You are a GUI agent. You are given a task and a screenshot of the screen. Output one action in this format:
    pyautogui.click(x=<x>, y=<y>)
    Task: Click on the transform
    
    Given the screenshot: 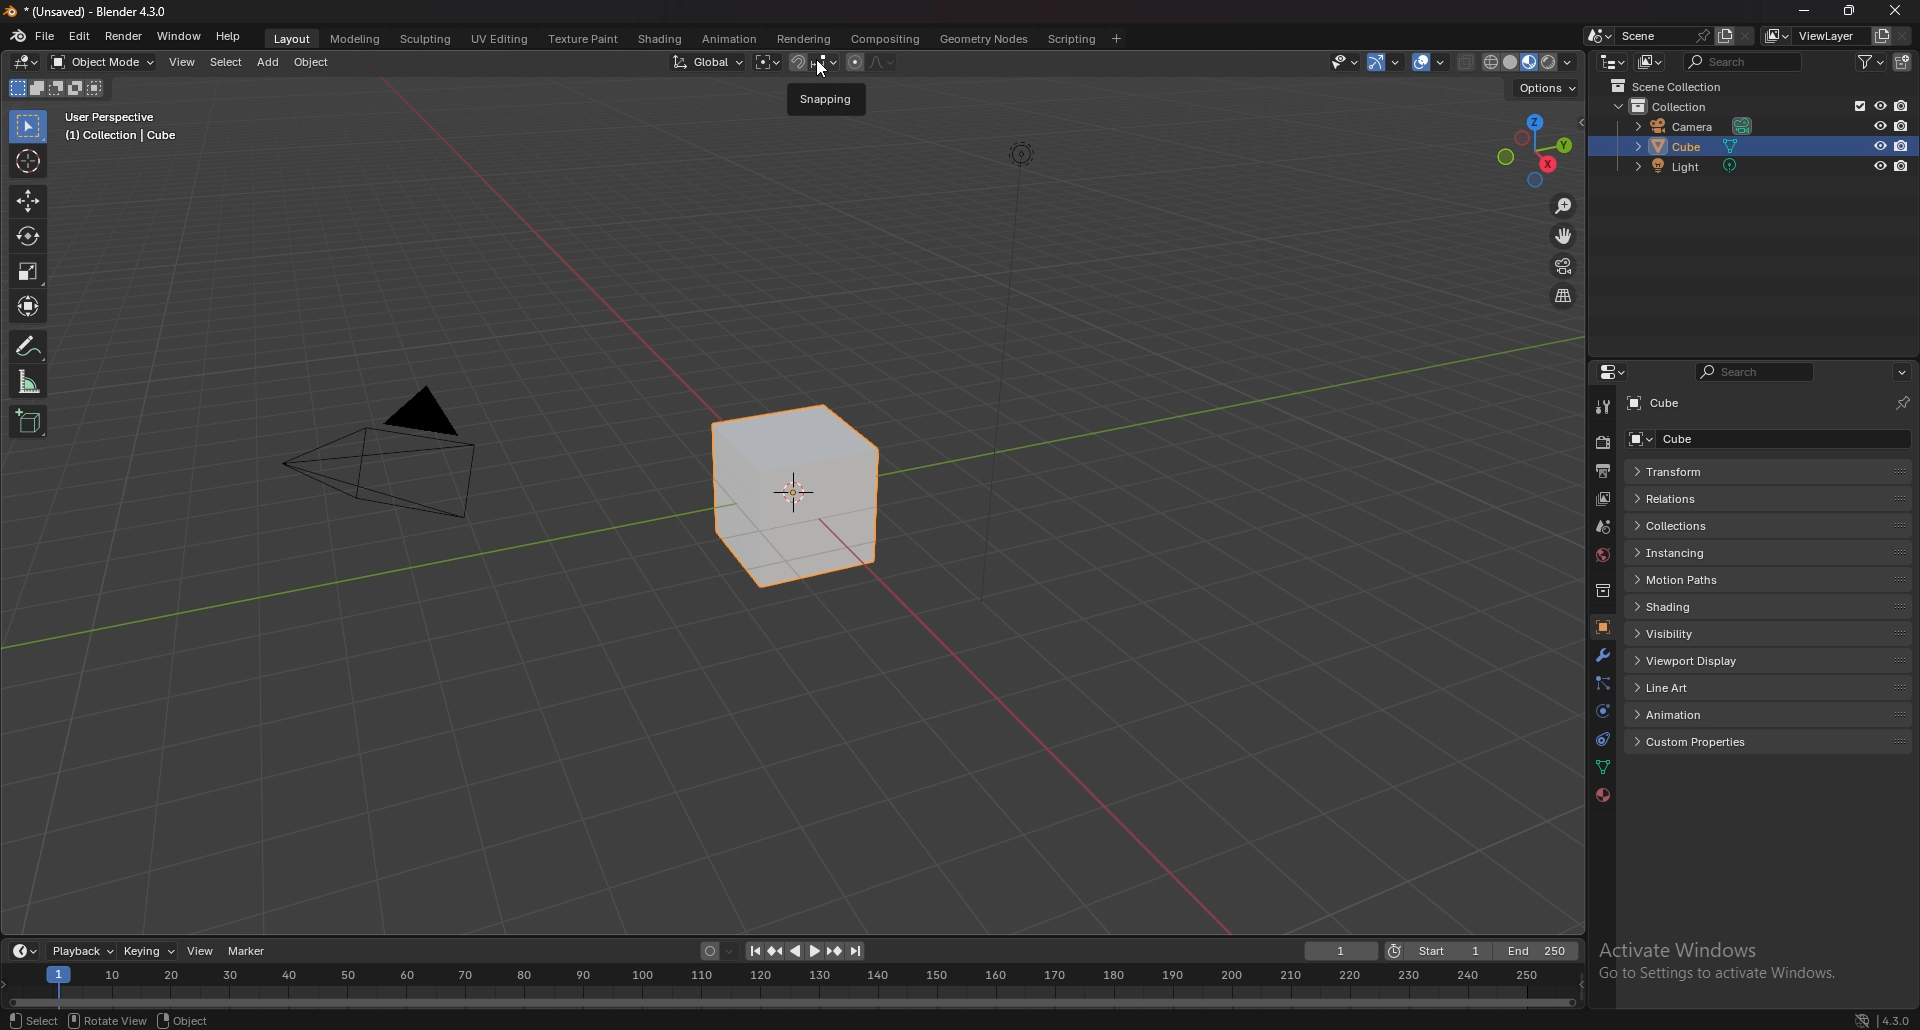 What is the action you would take?
    pyautogui.click(x=30, y=305)
    